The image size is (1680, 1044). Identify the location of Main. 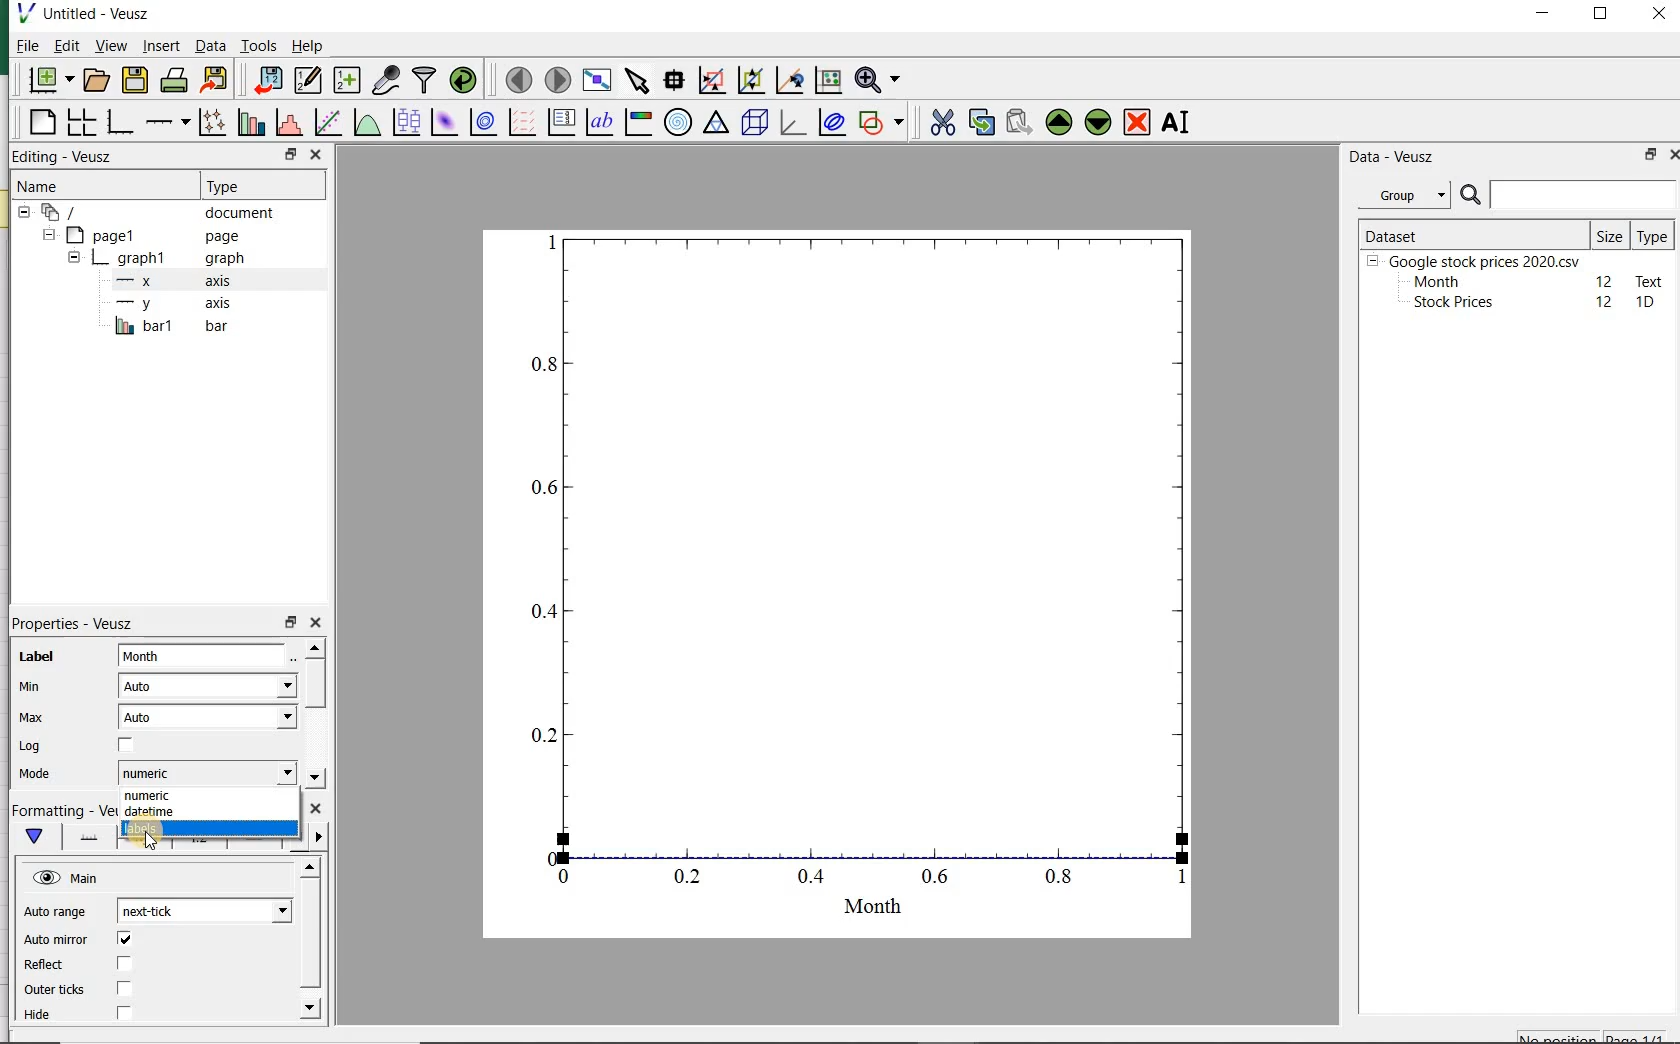
(67, 878).